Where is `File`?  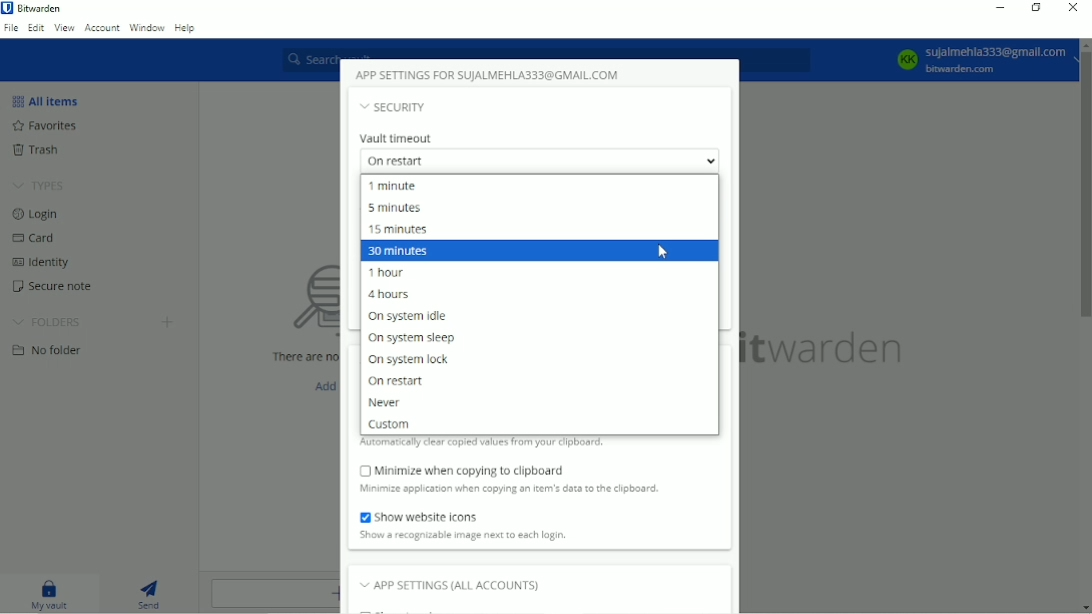 File is located at coordinates (11, 29).